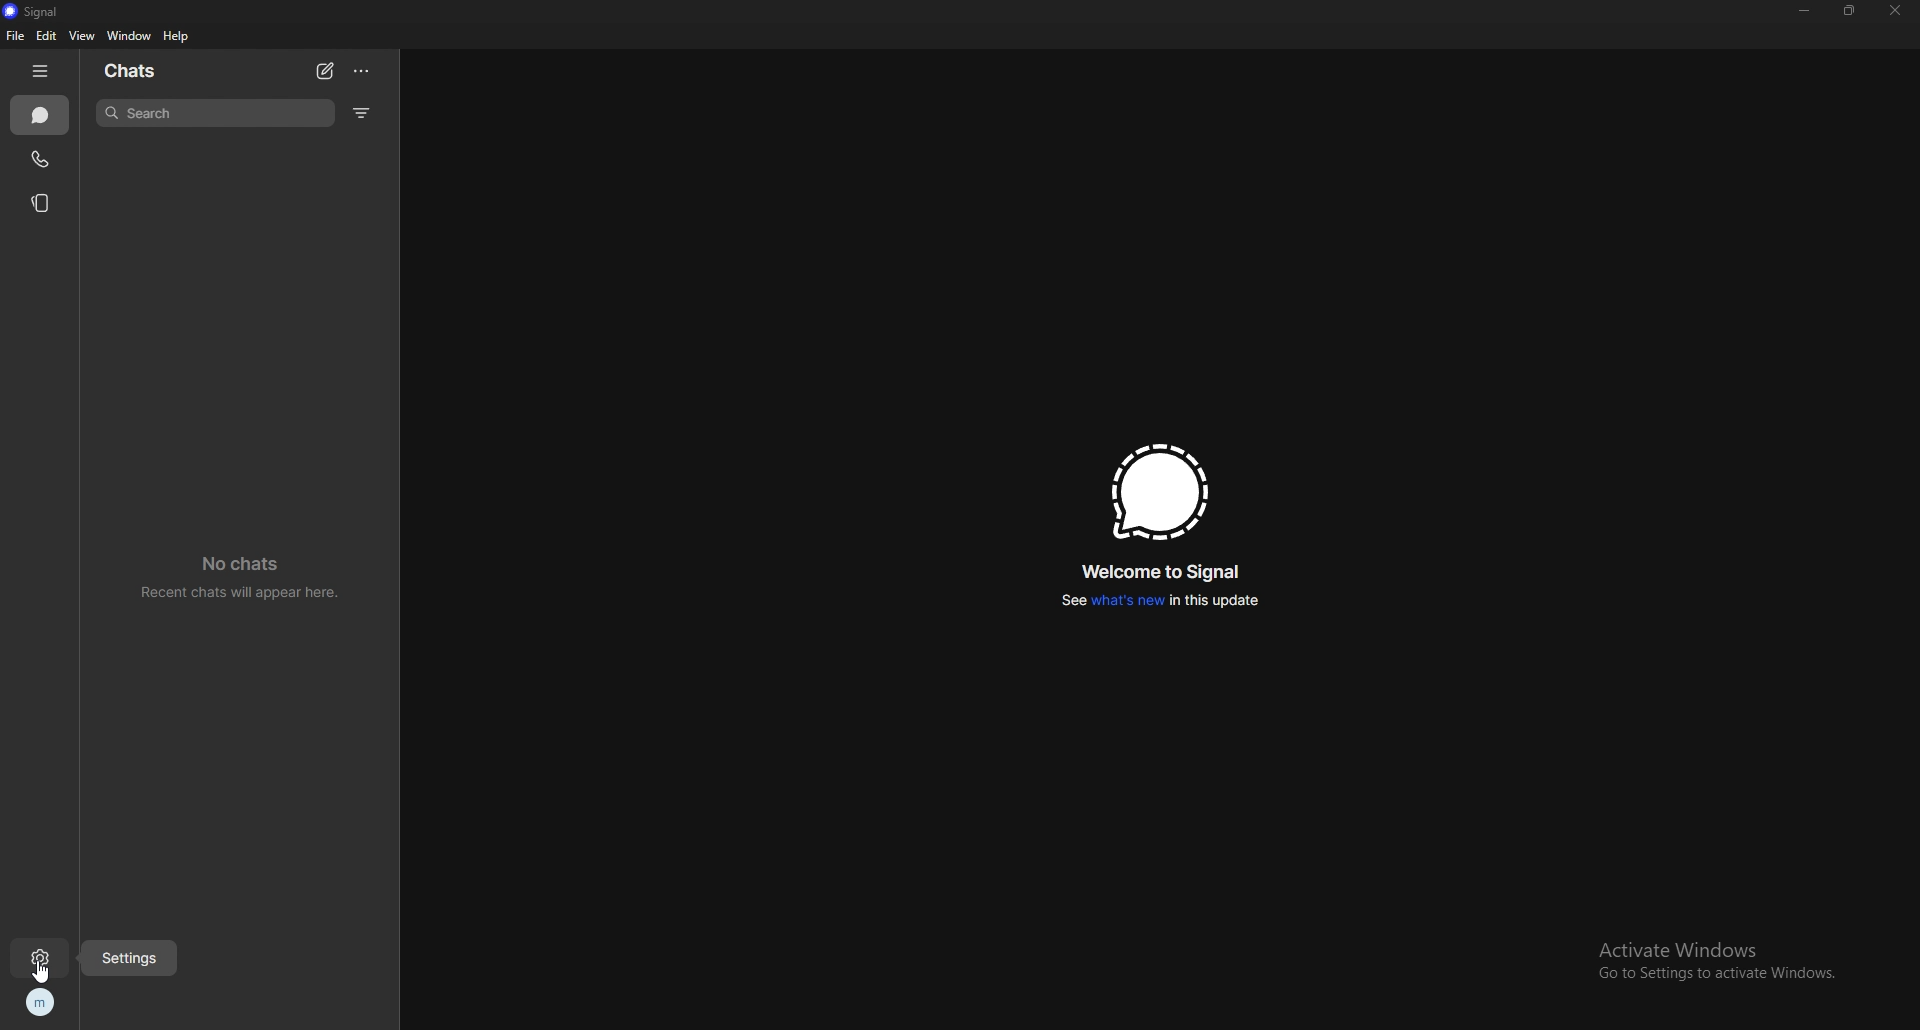  I want to click on help, so click(177, 36).